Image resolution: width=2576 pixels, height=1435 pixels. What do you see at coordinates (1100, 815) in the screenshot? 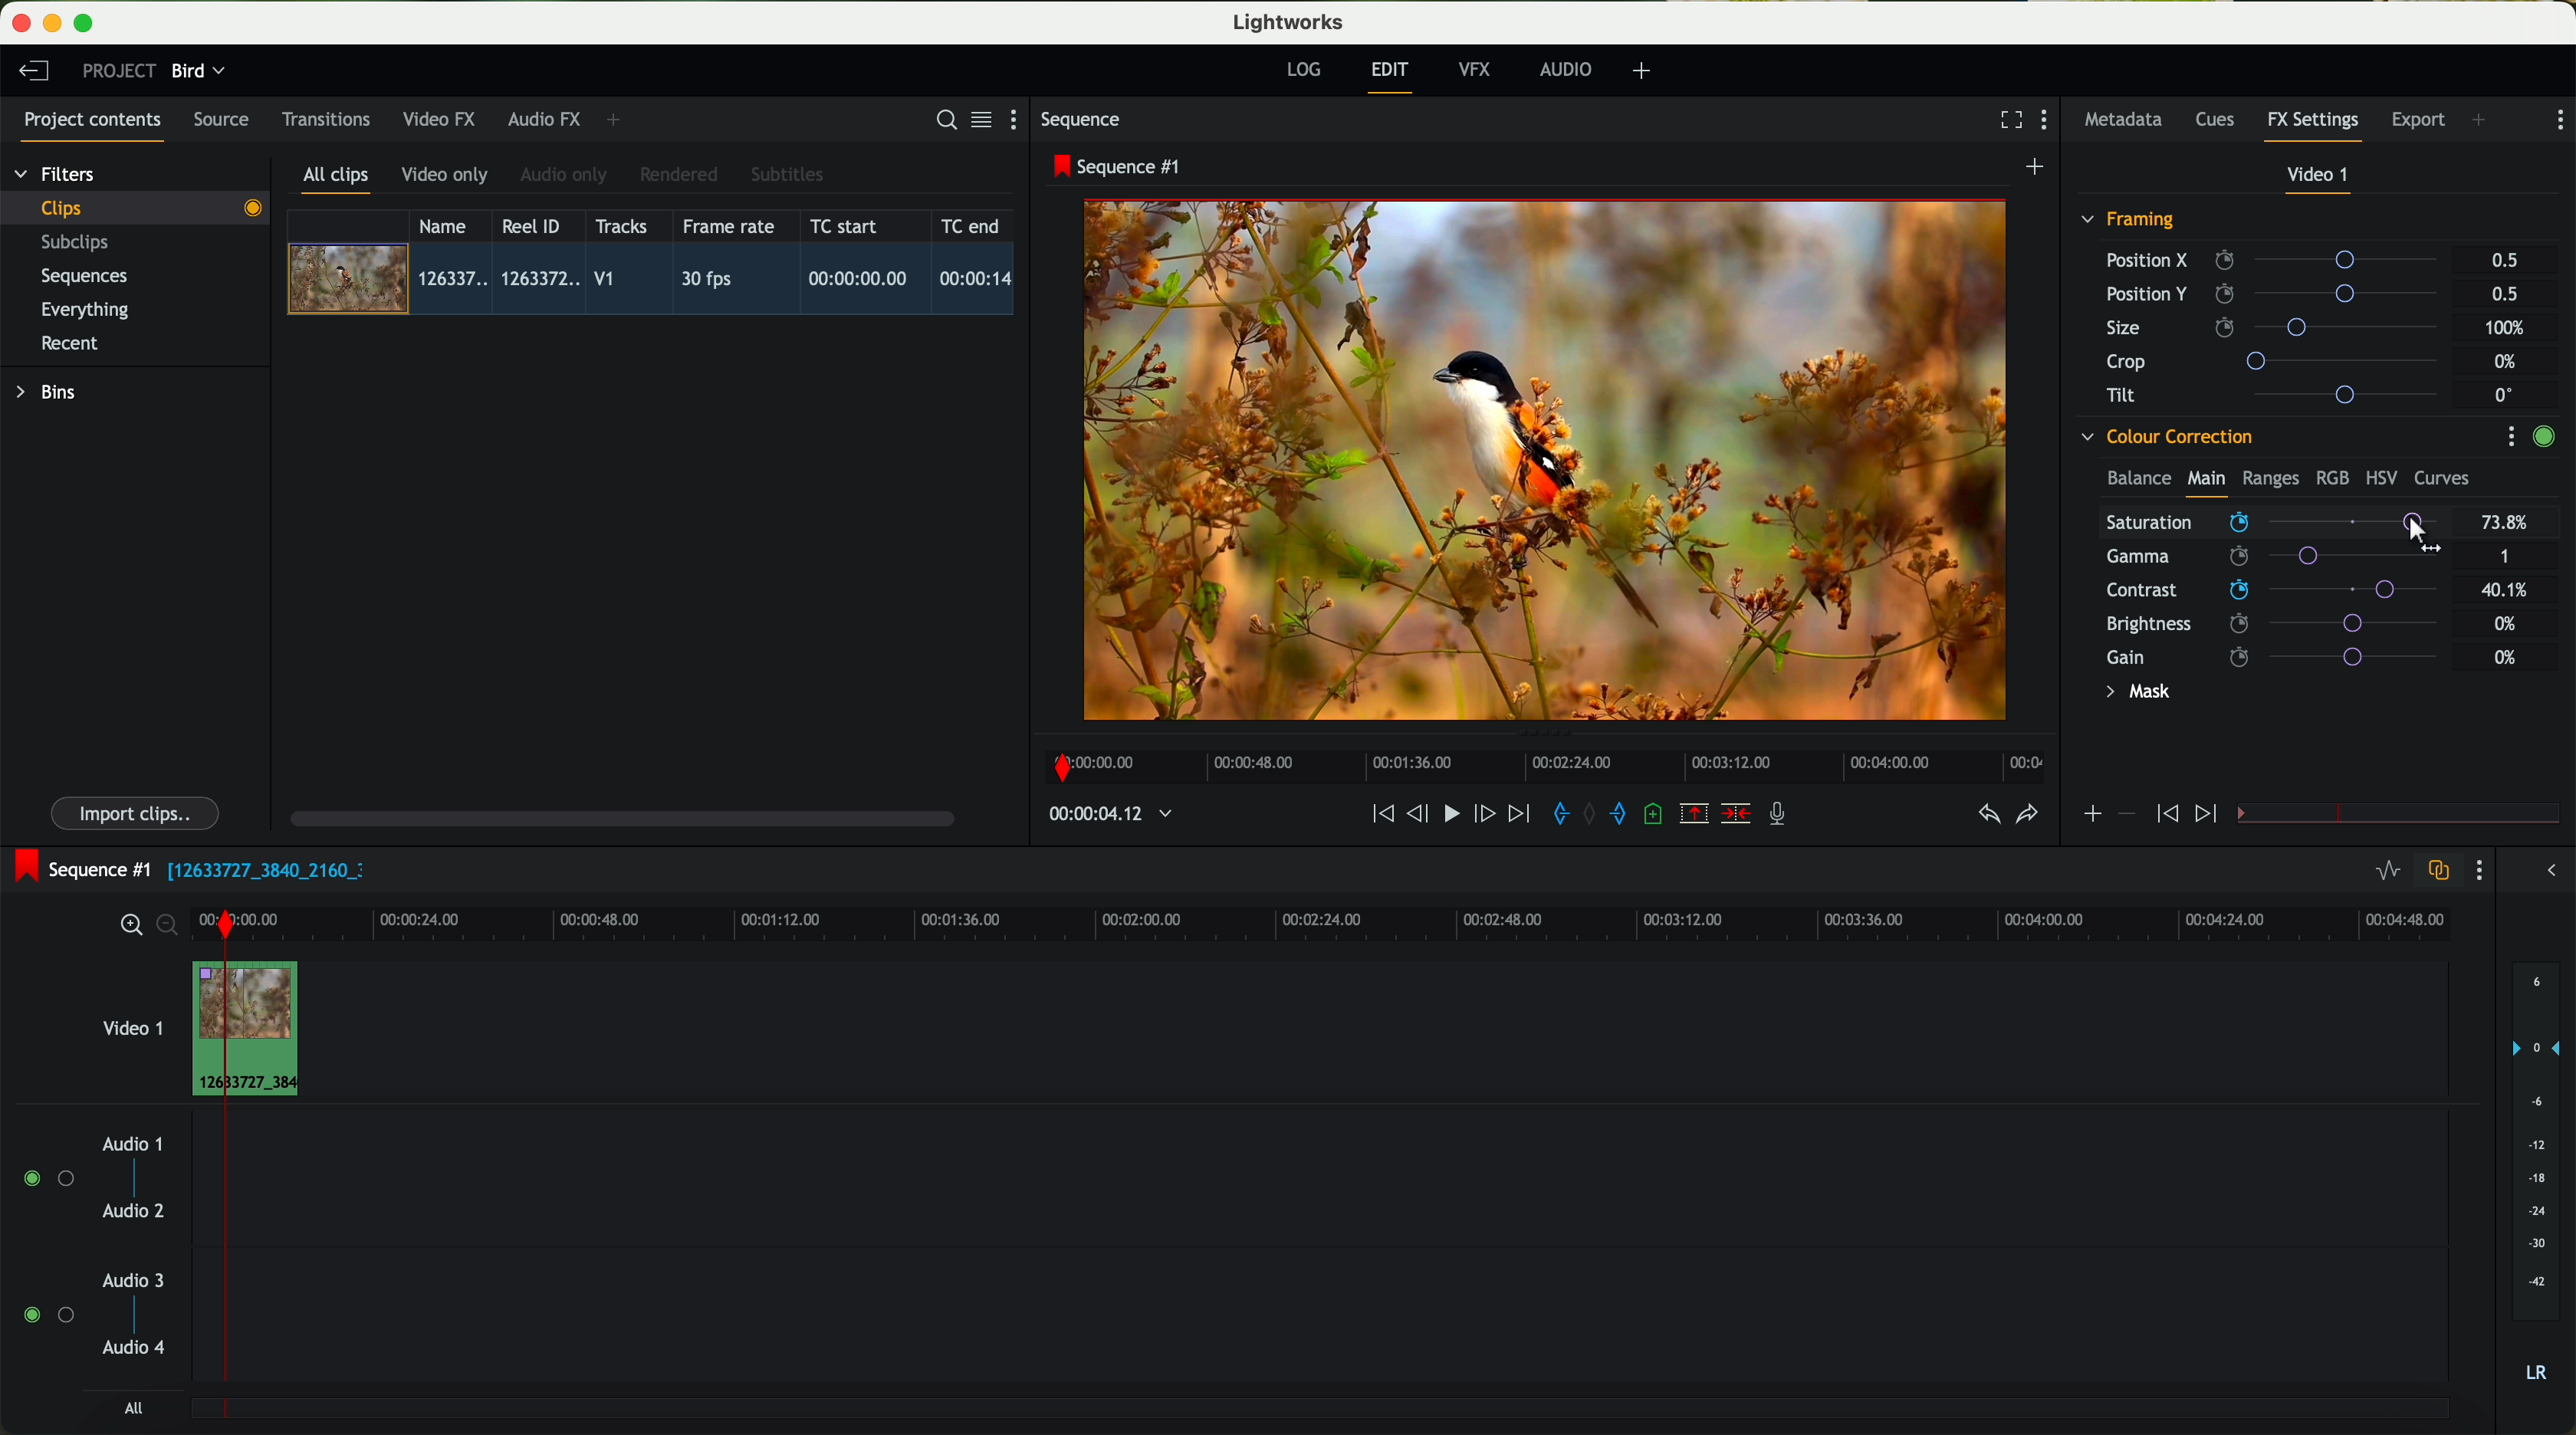
I see `timeline` at bounding box center [1100, 815].